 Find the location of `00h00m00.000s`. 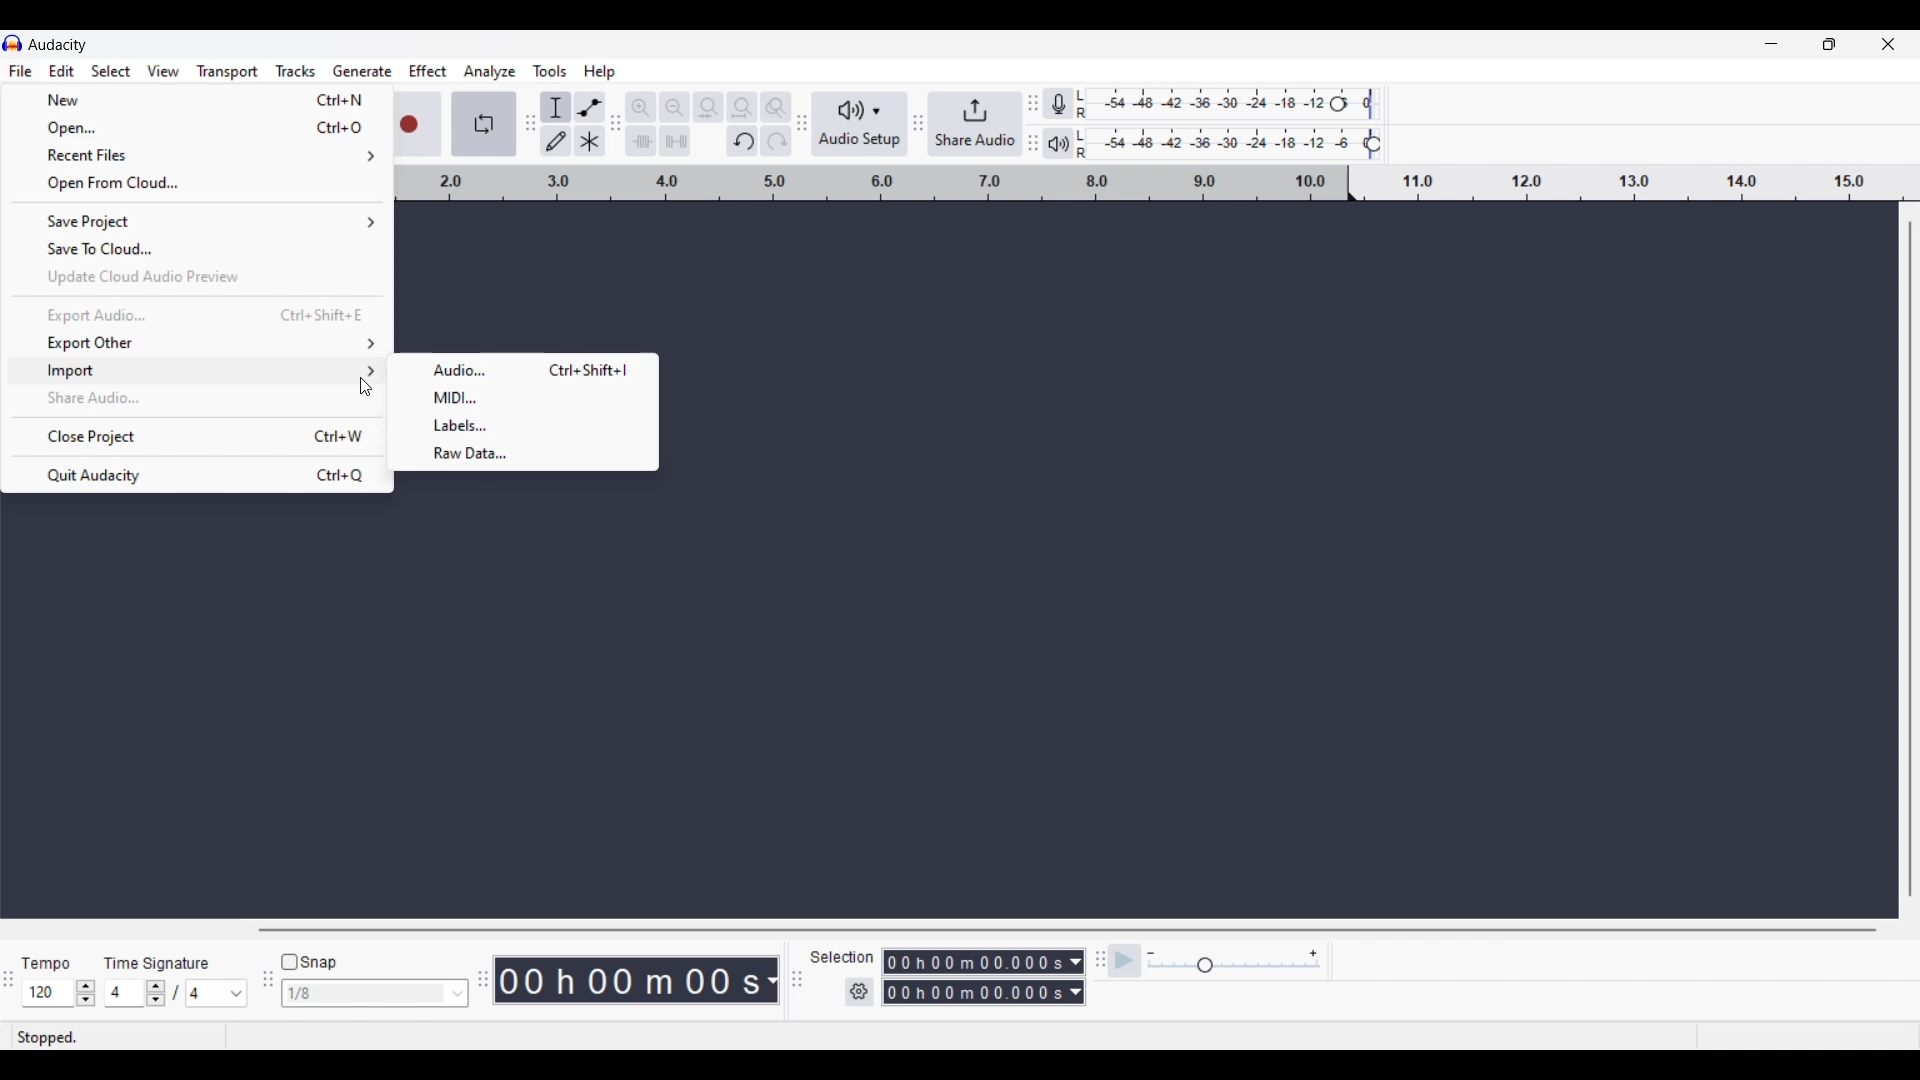

00h00m00.000s is located at coordinates (986, 959).